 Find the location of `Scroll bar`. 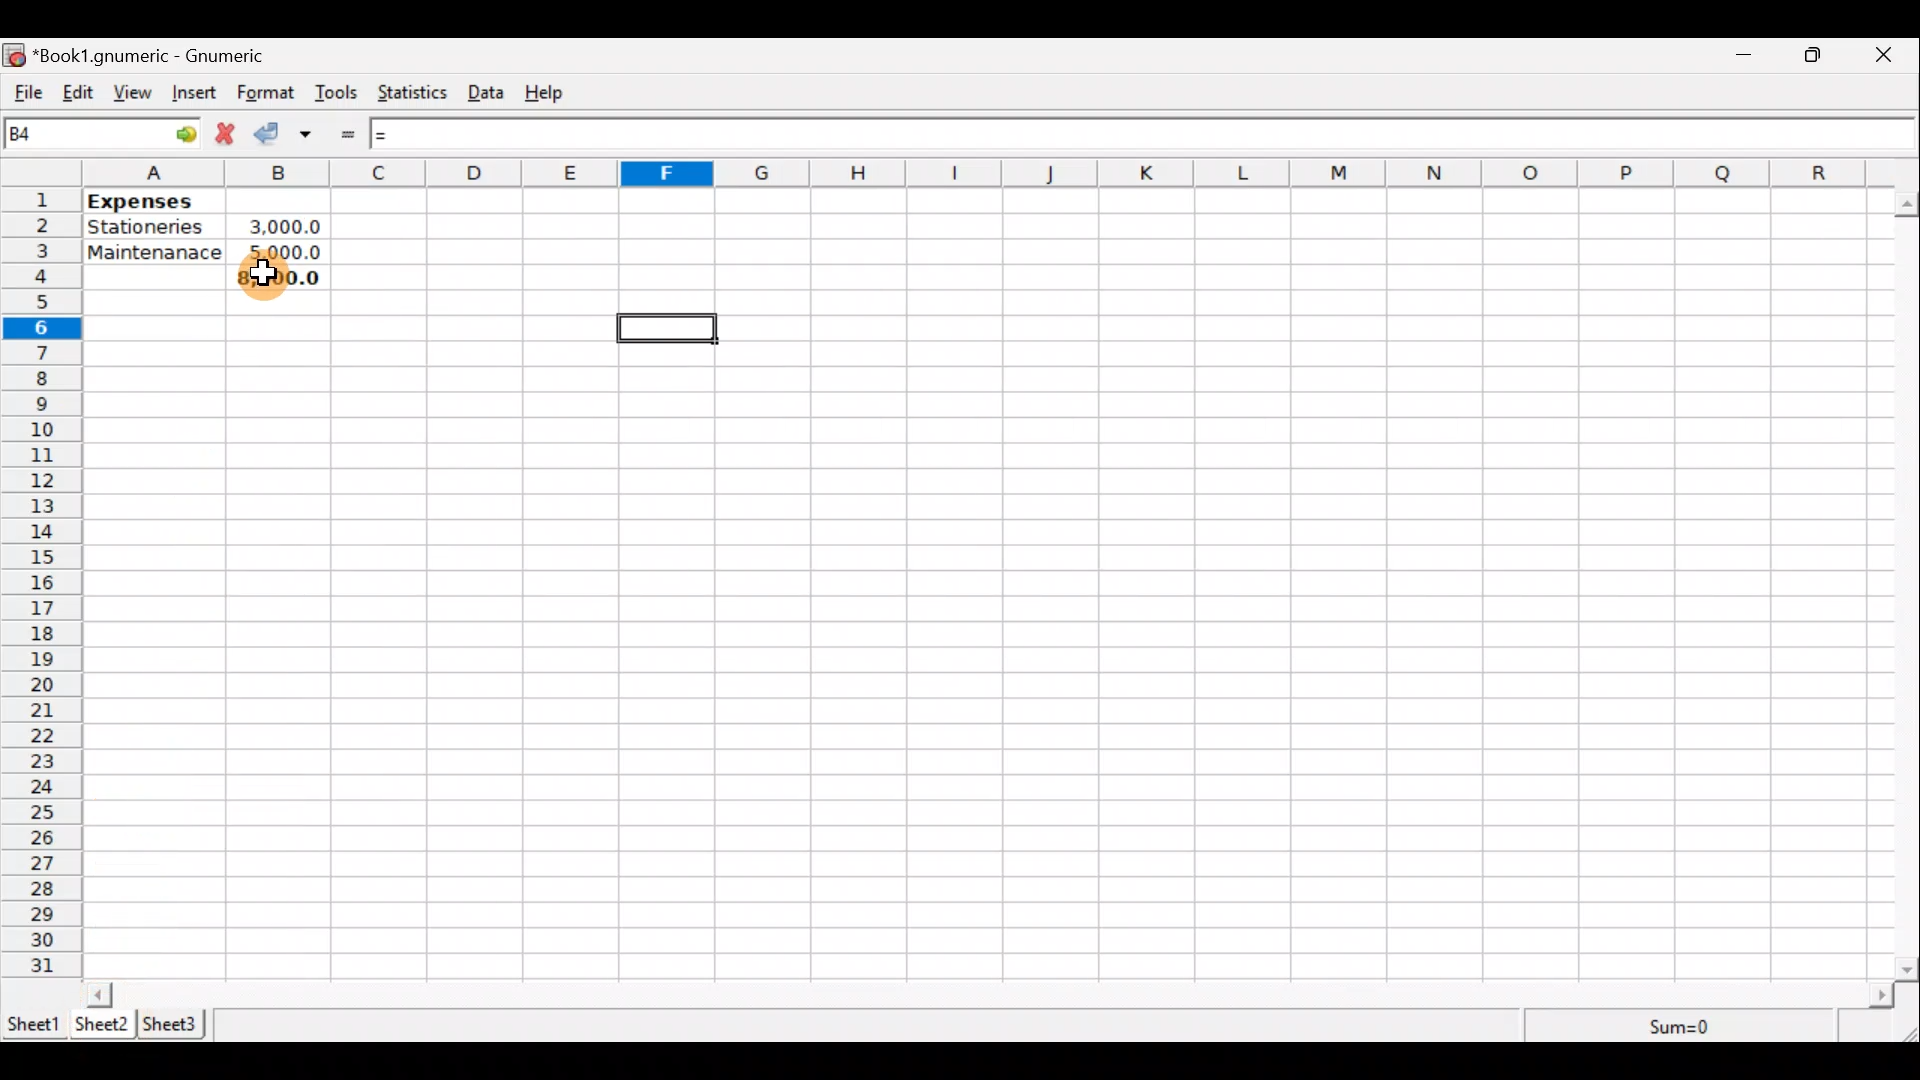

Scroll bar is located at coordinates (991, 994).